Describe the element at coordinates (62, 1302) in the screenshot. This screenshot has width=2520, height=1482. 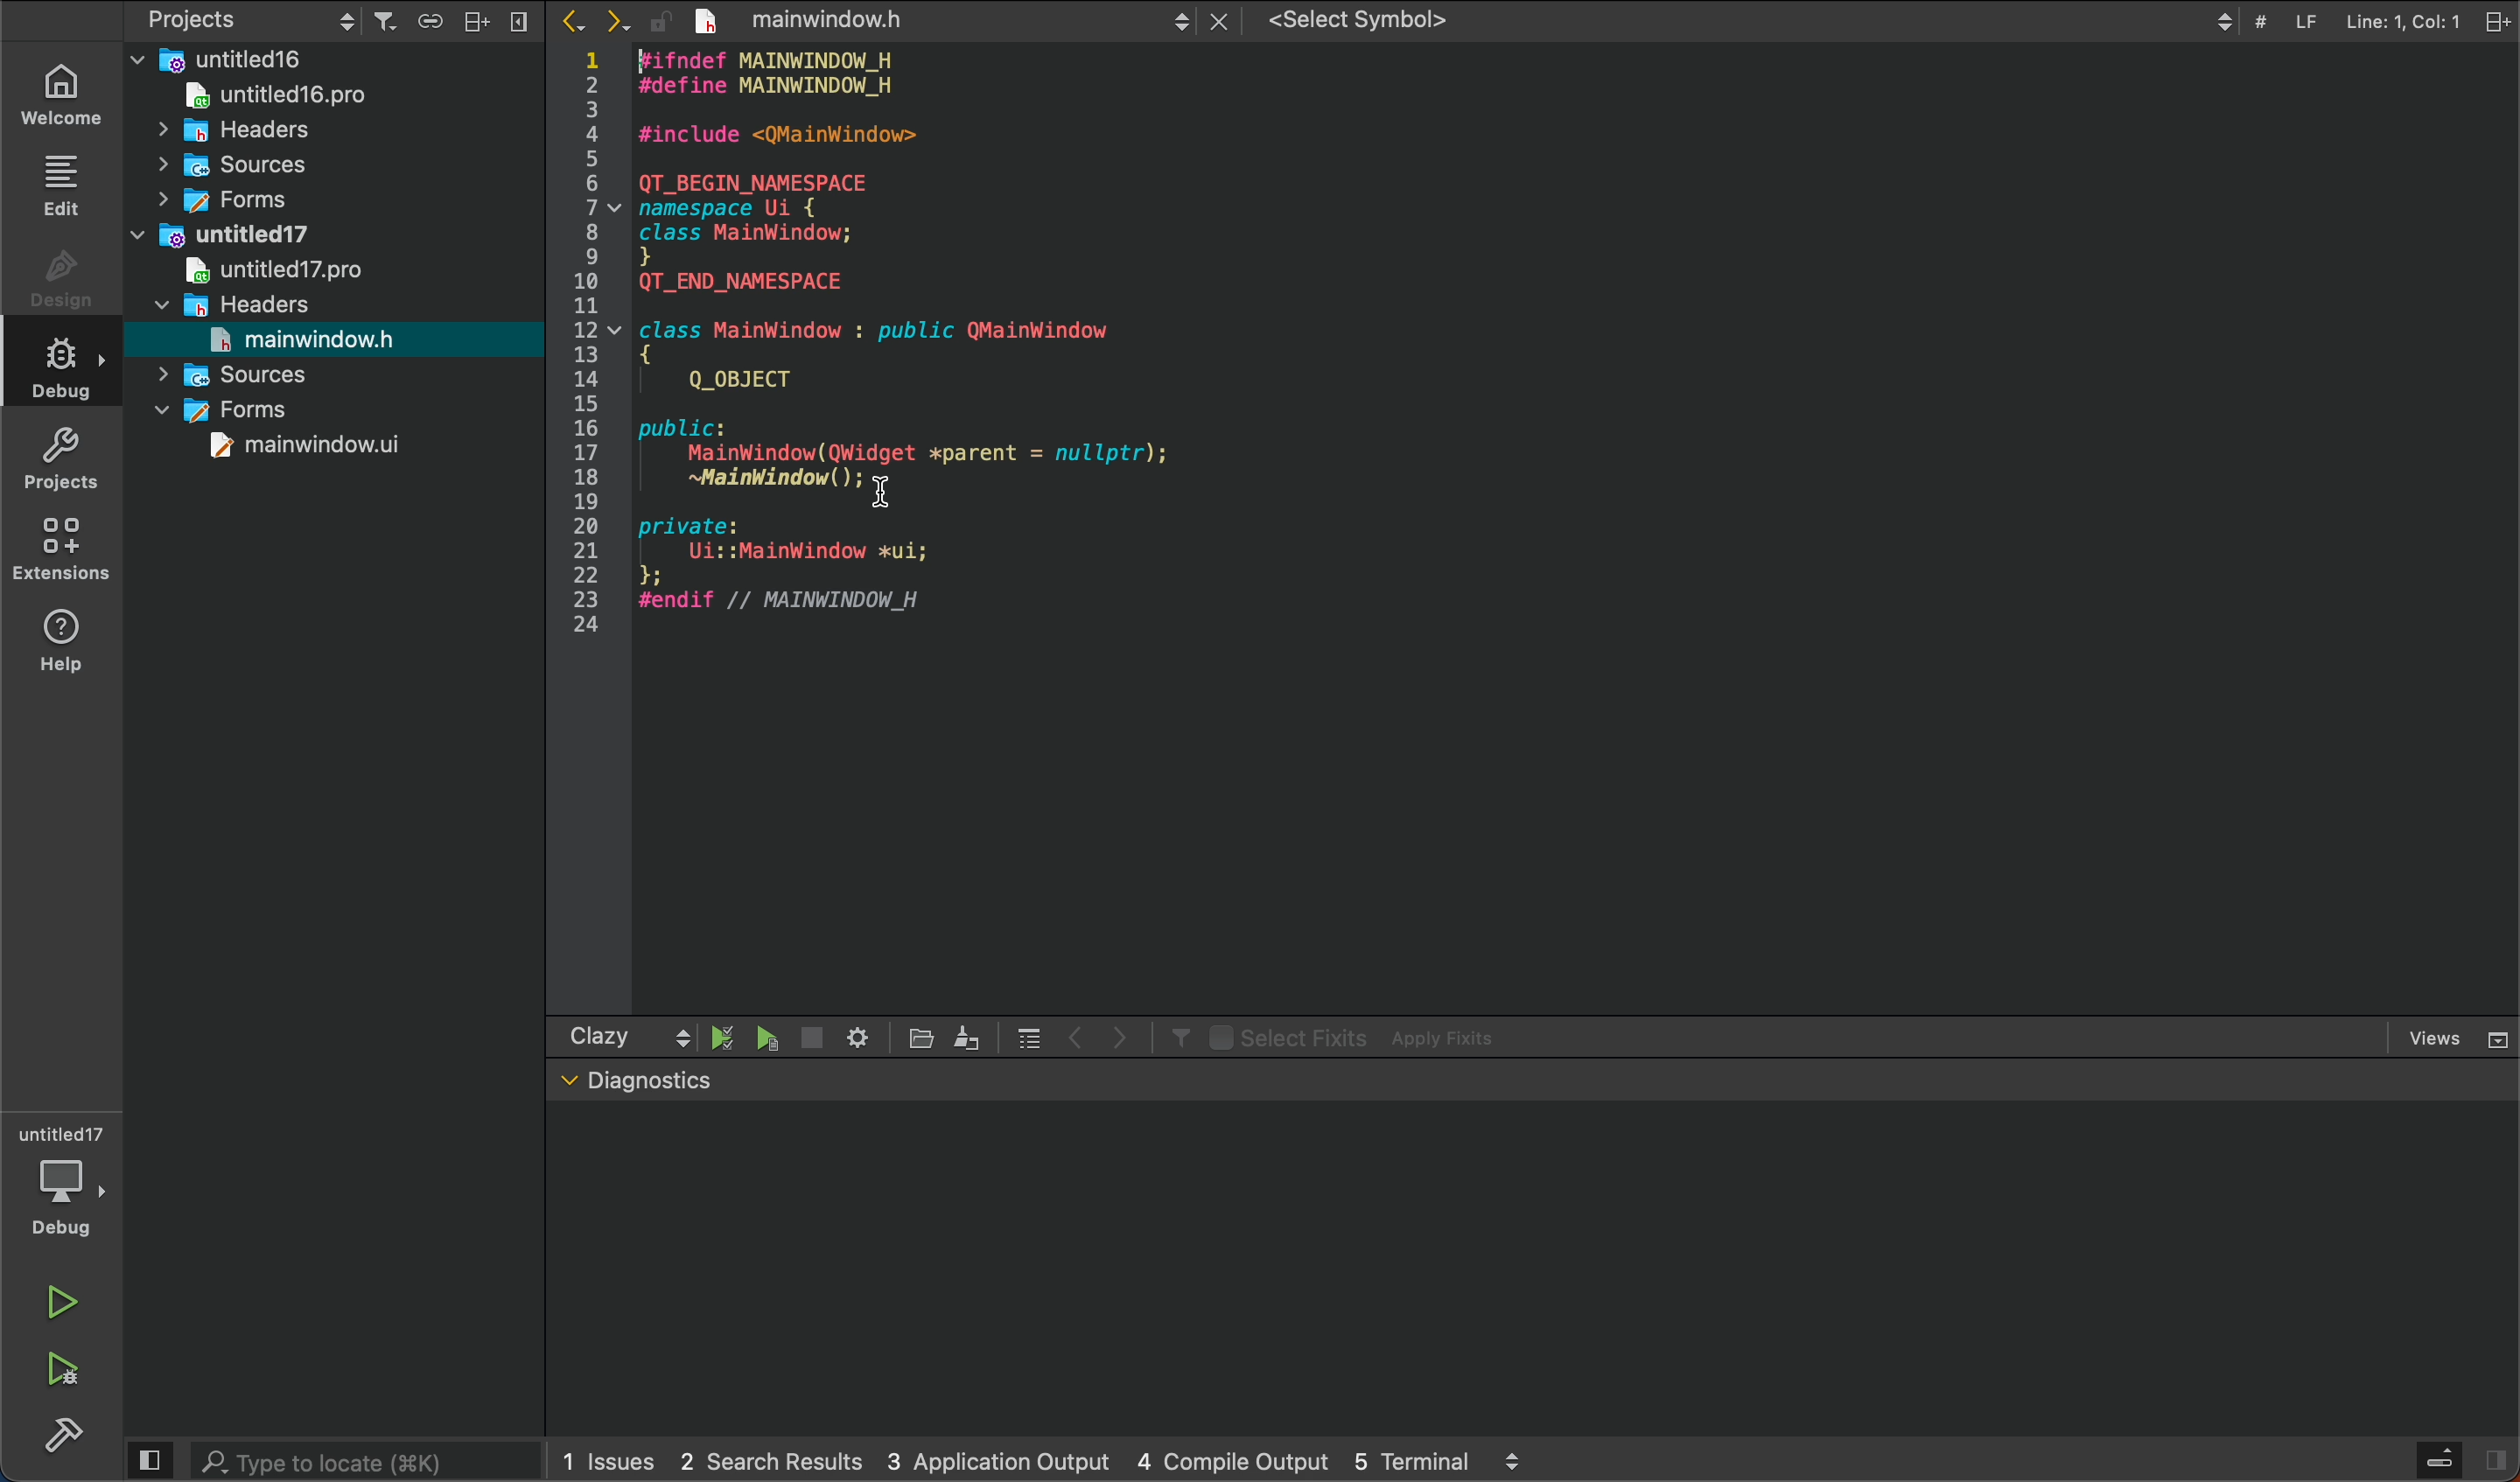
I see `run` at that location.